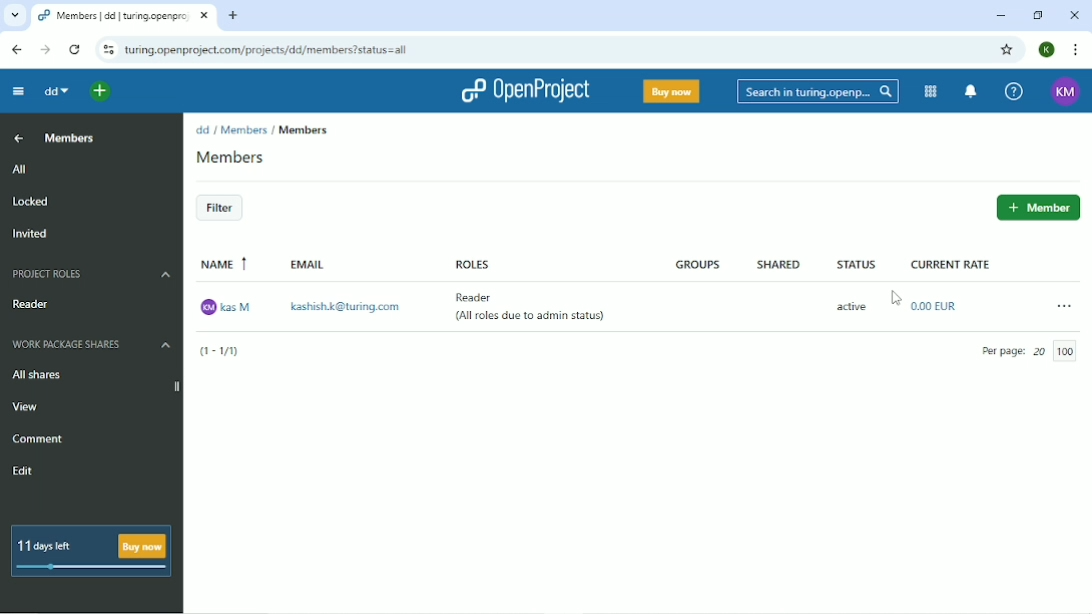  Describe the element at coordinates (229, 306) in the screenshot. I see `kas M` at that location.